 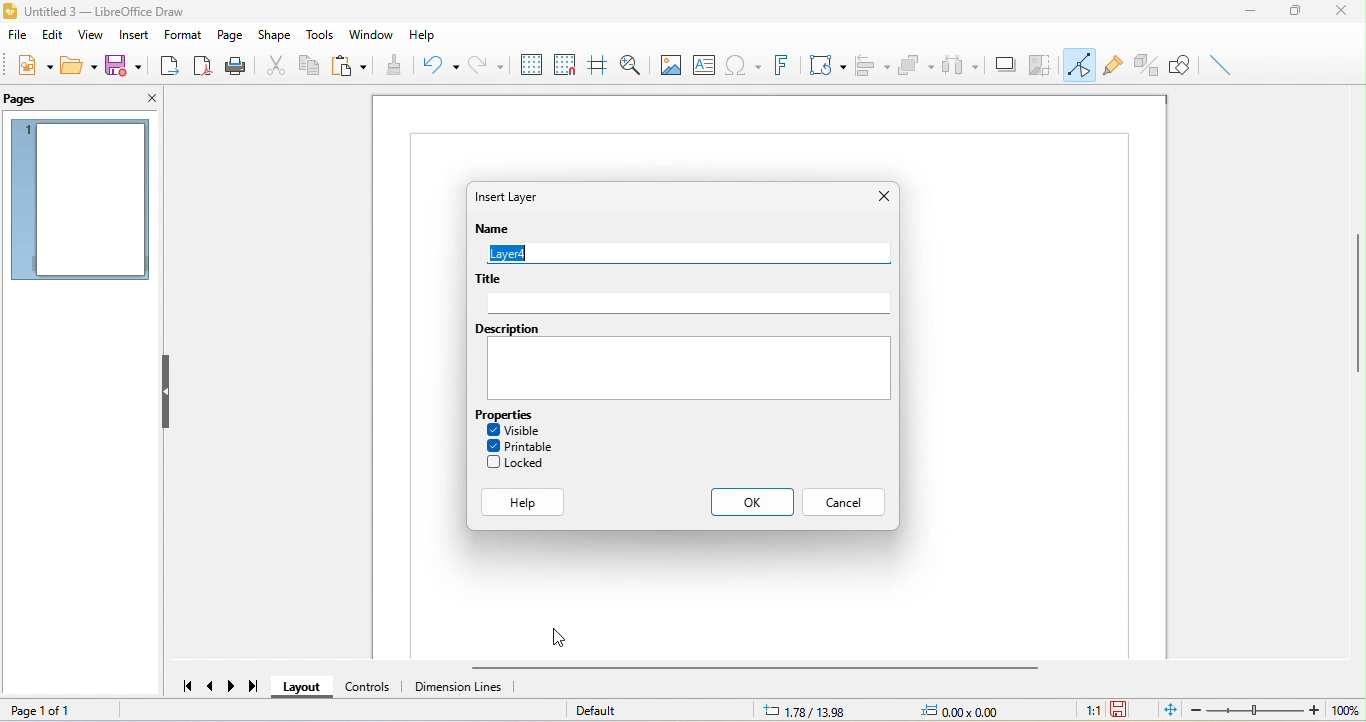 What do you see at coordinates (171, 66) in the screenshot?
I see `export` at bounding box center [171, 66].